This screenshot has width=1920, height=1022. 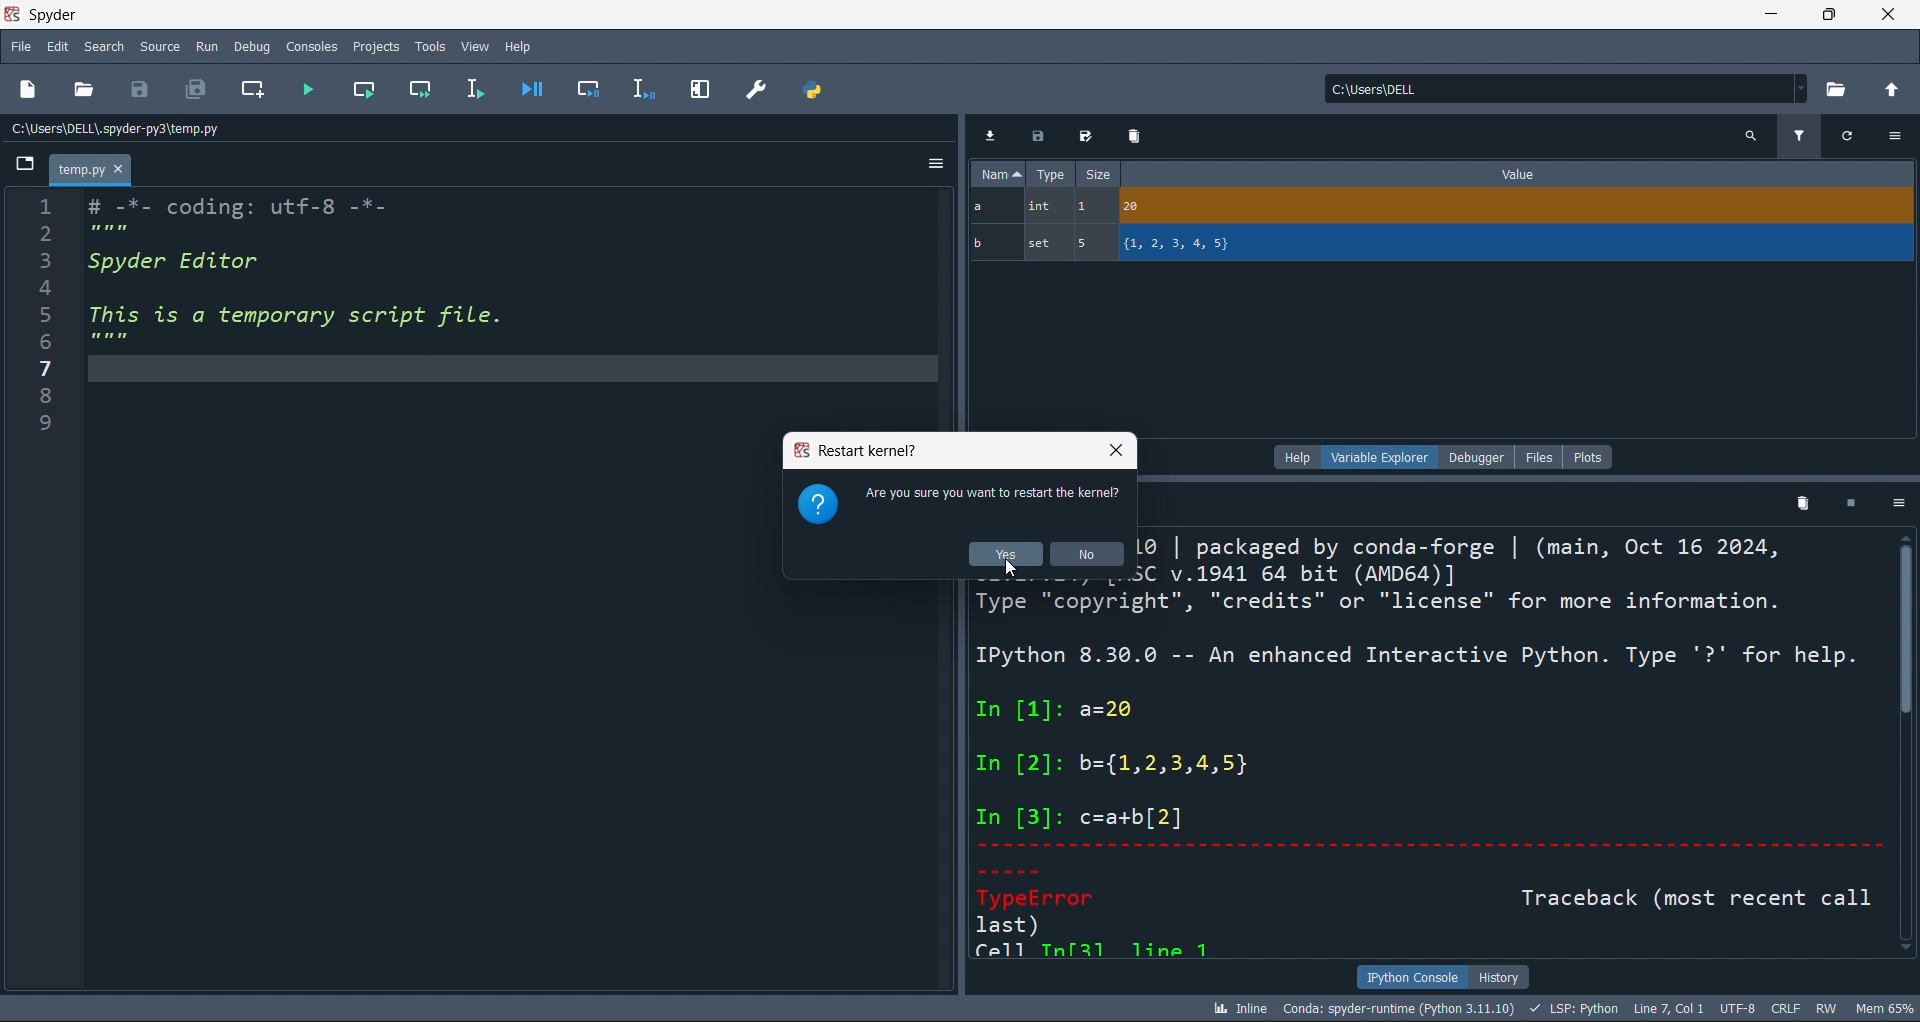 I want to click on restart kernel?, so click(x=858, y=449).